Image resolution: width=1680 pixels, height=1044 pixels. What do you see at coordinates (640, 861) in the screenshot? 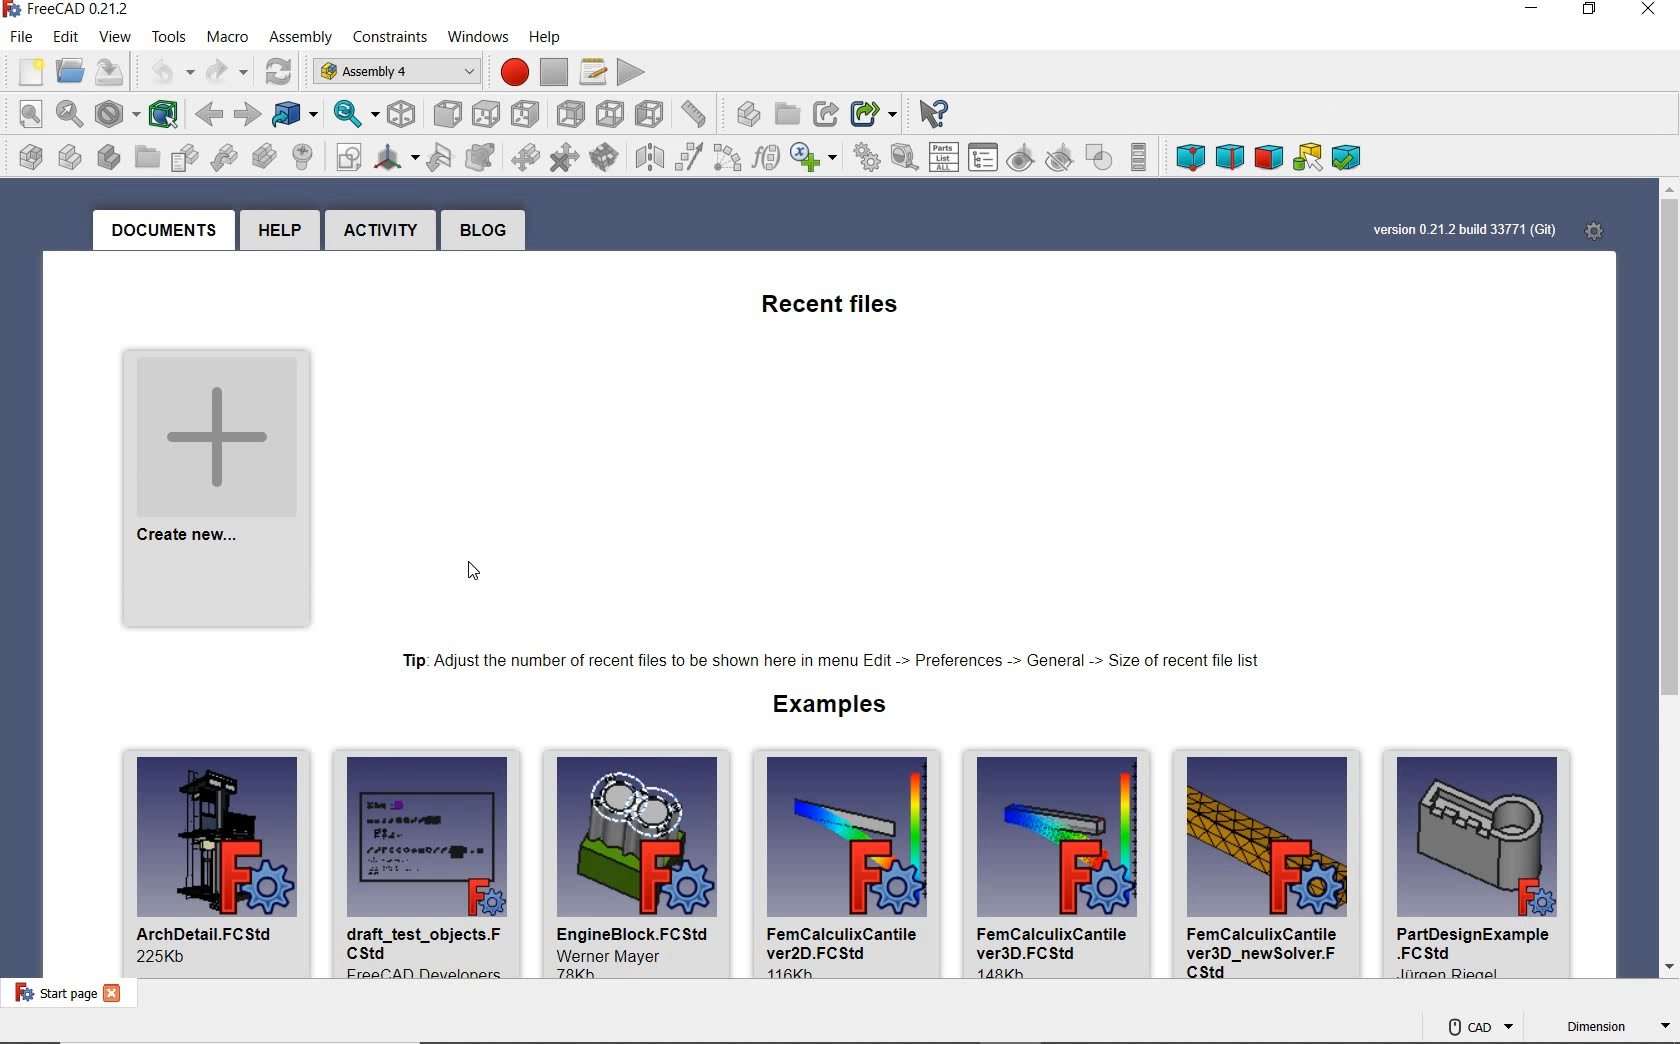
I see `EngineBlock` at bounding box center [640, 861].